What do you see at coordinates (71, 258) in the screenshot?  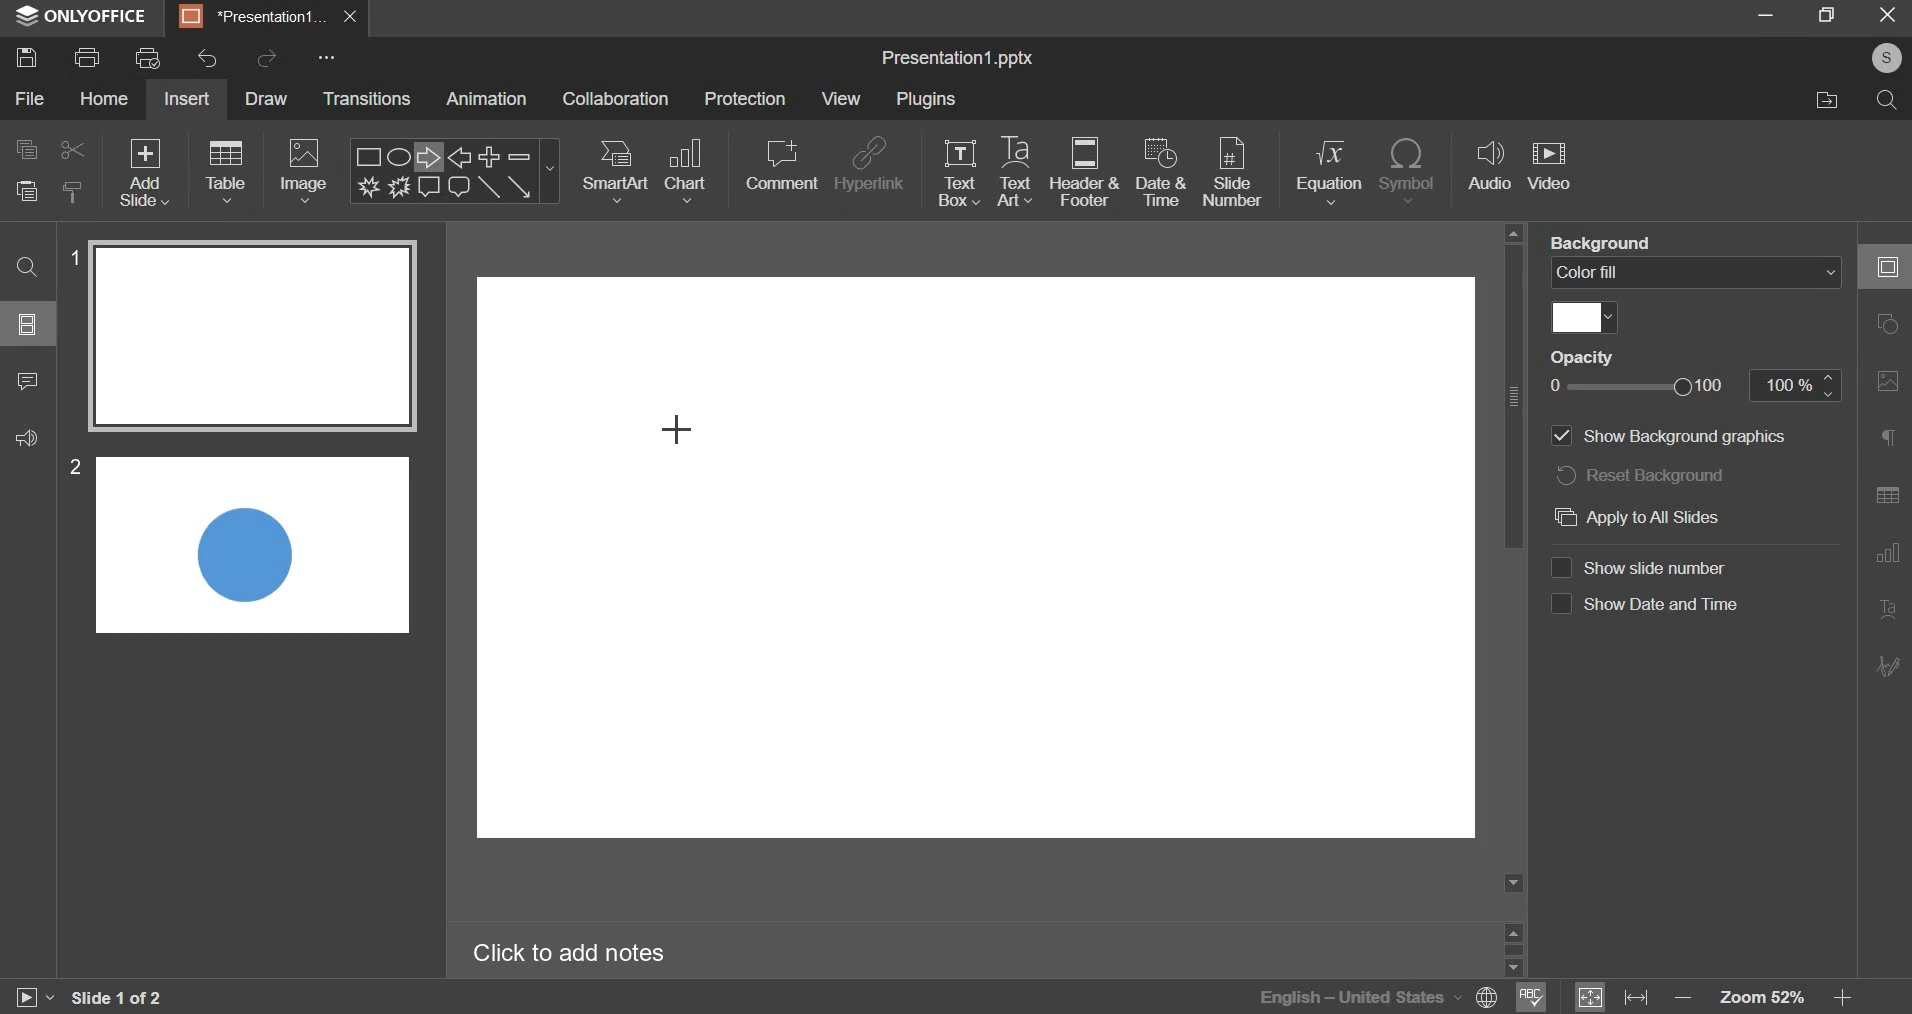 I see `1` at bounding box center [71, 258].